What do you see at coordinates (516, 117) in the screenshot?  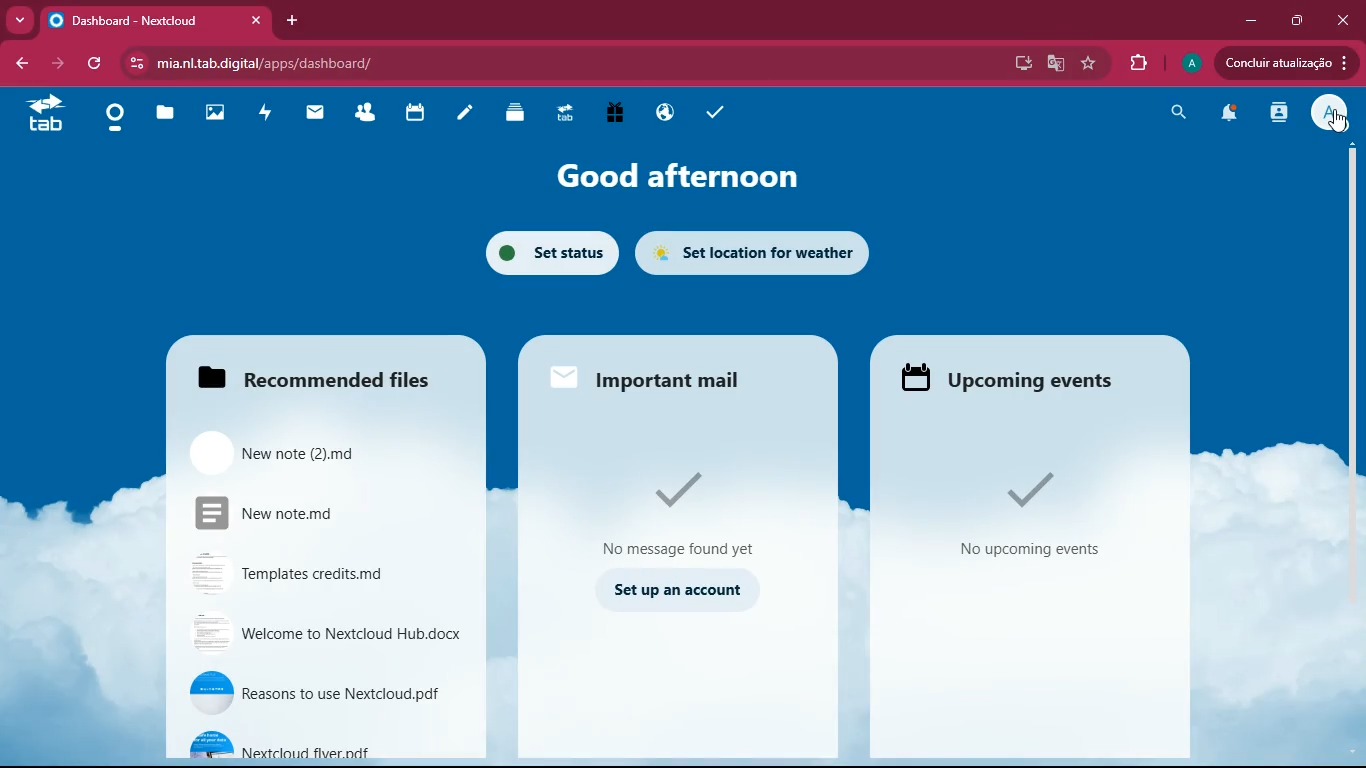 I see `layers` at bounding box center [516, 117].